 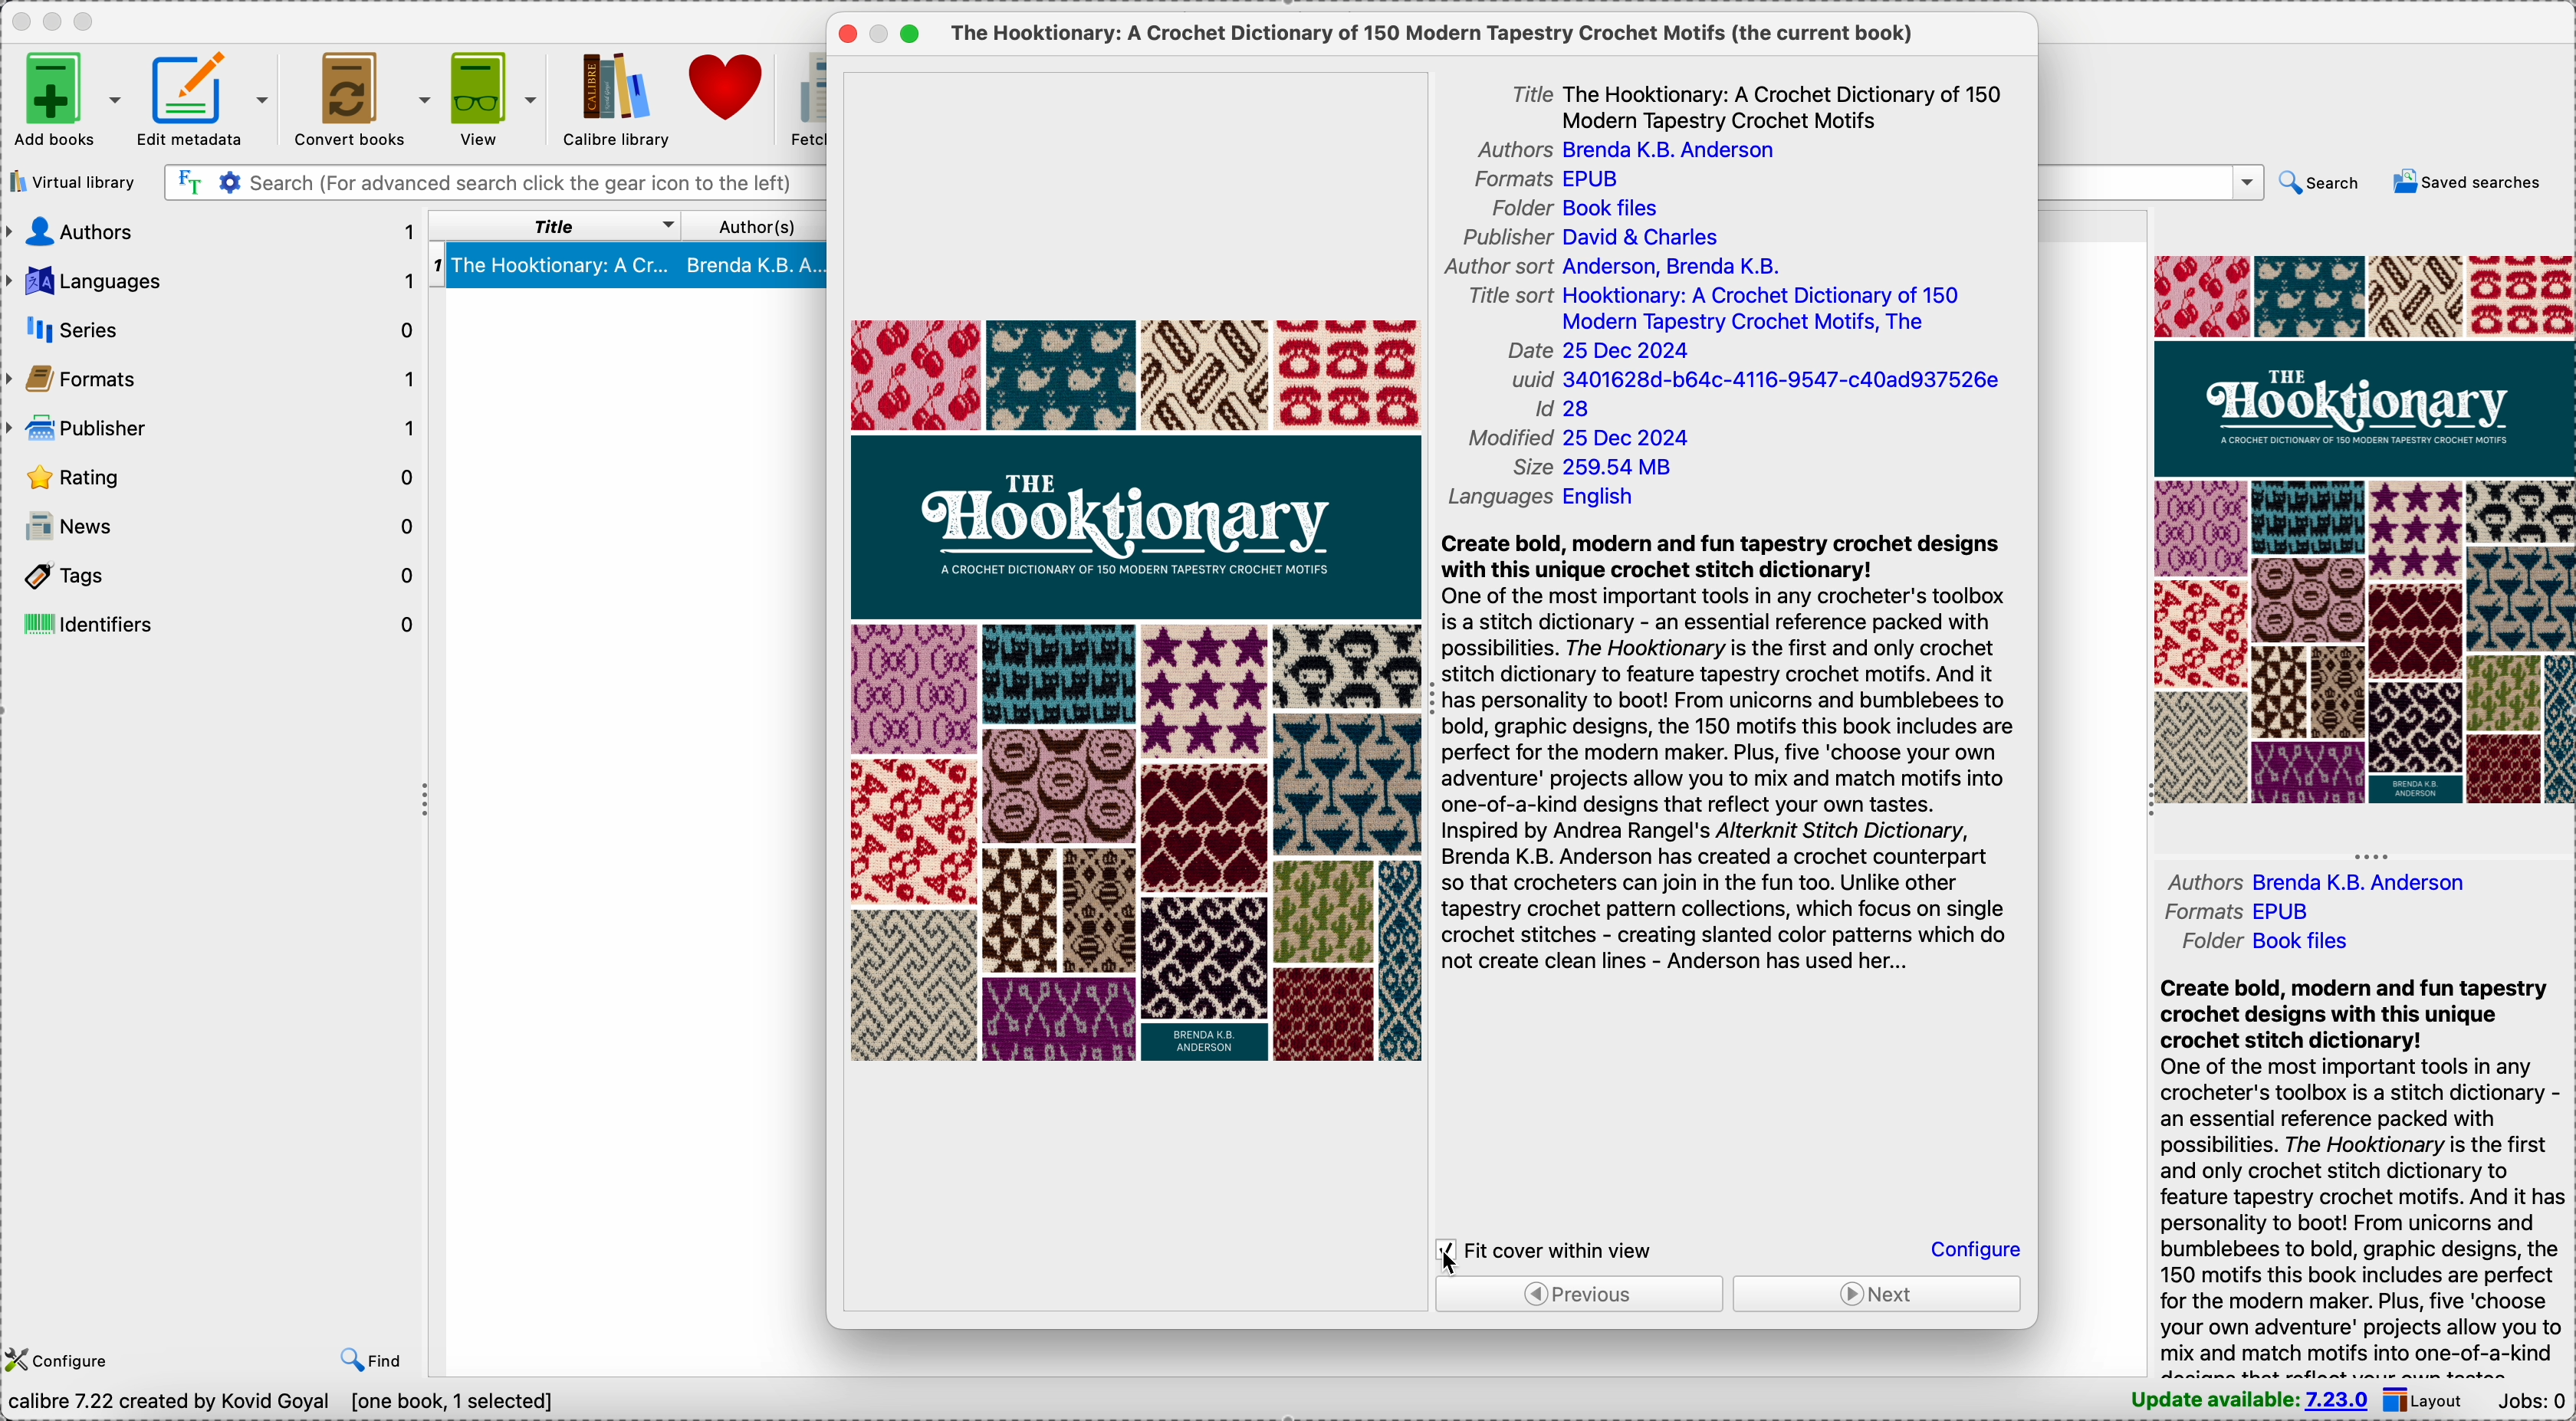 I want to click on author sort, so click(x=1617, y=266).